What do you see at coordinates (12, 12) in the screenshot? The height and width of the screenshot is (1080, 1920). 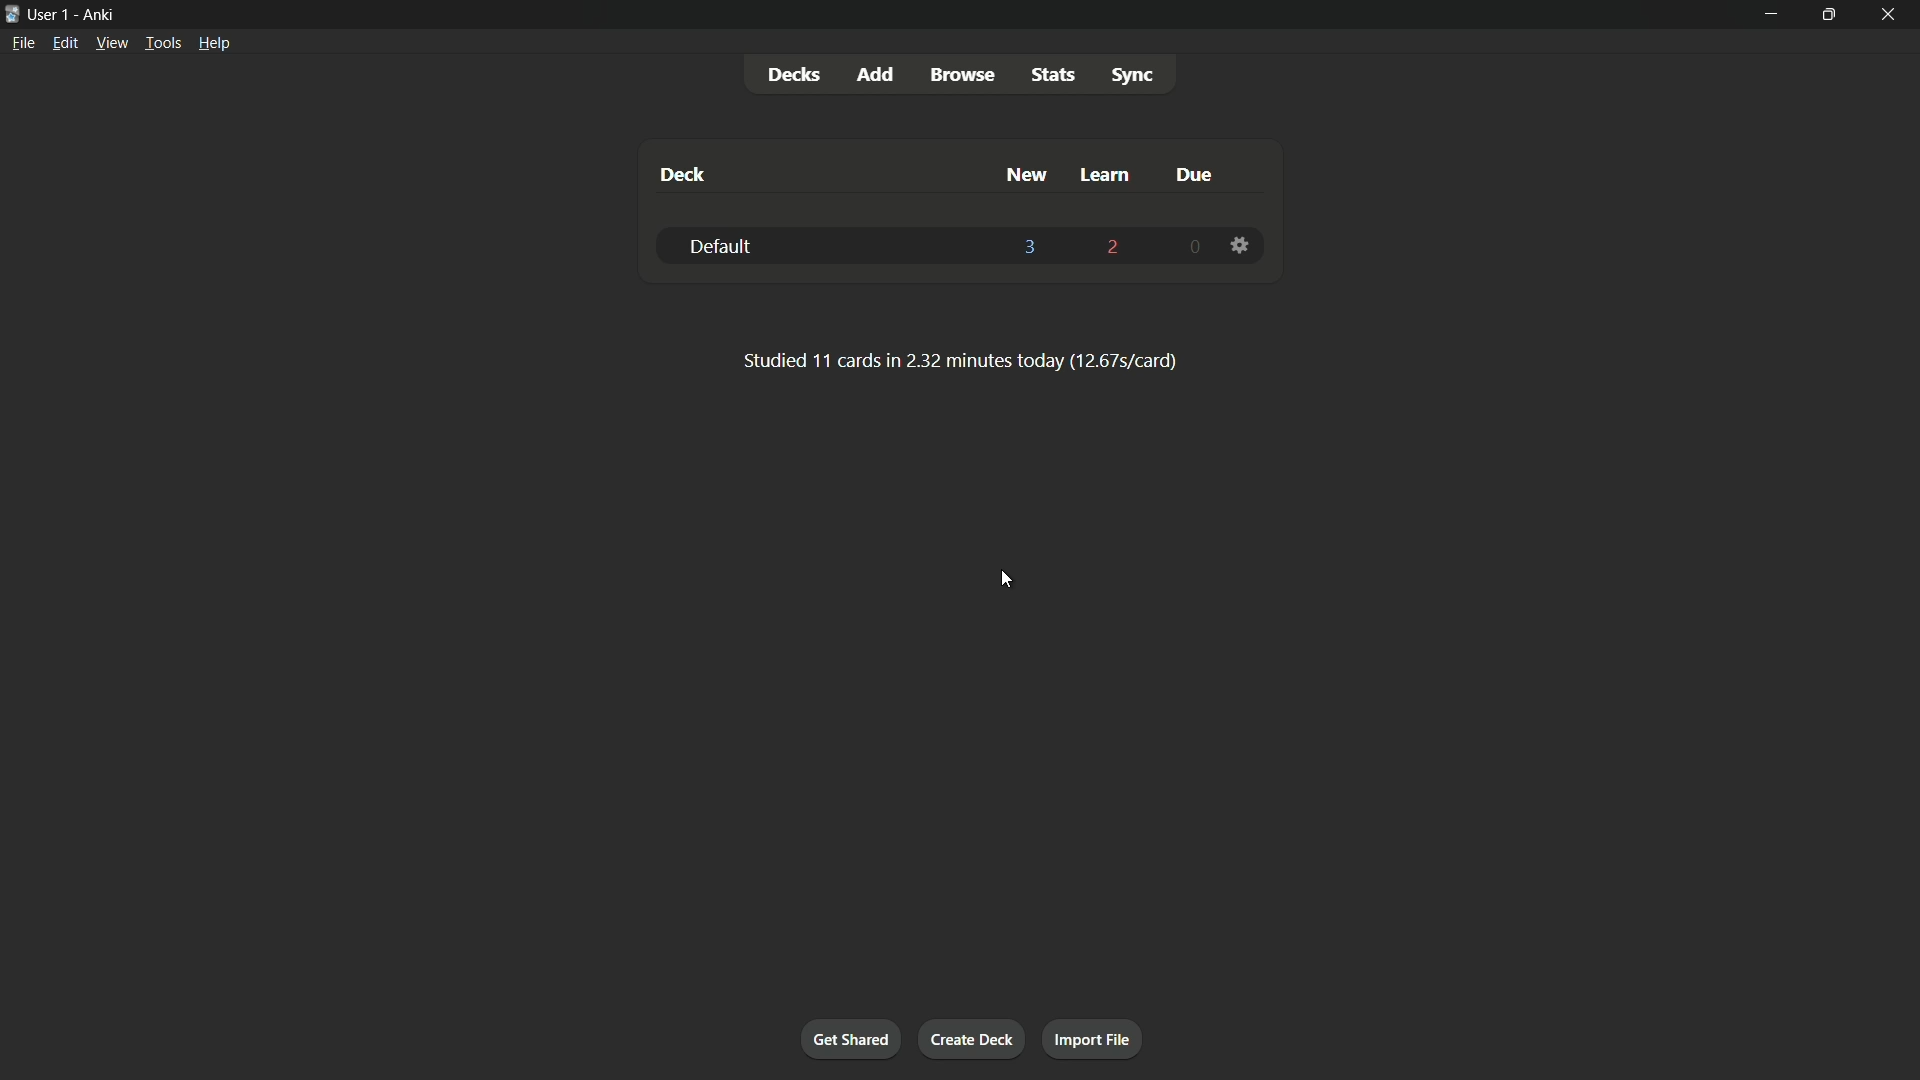 I see `app icon` at bounding box center [12, 12].